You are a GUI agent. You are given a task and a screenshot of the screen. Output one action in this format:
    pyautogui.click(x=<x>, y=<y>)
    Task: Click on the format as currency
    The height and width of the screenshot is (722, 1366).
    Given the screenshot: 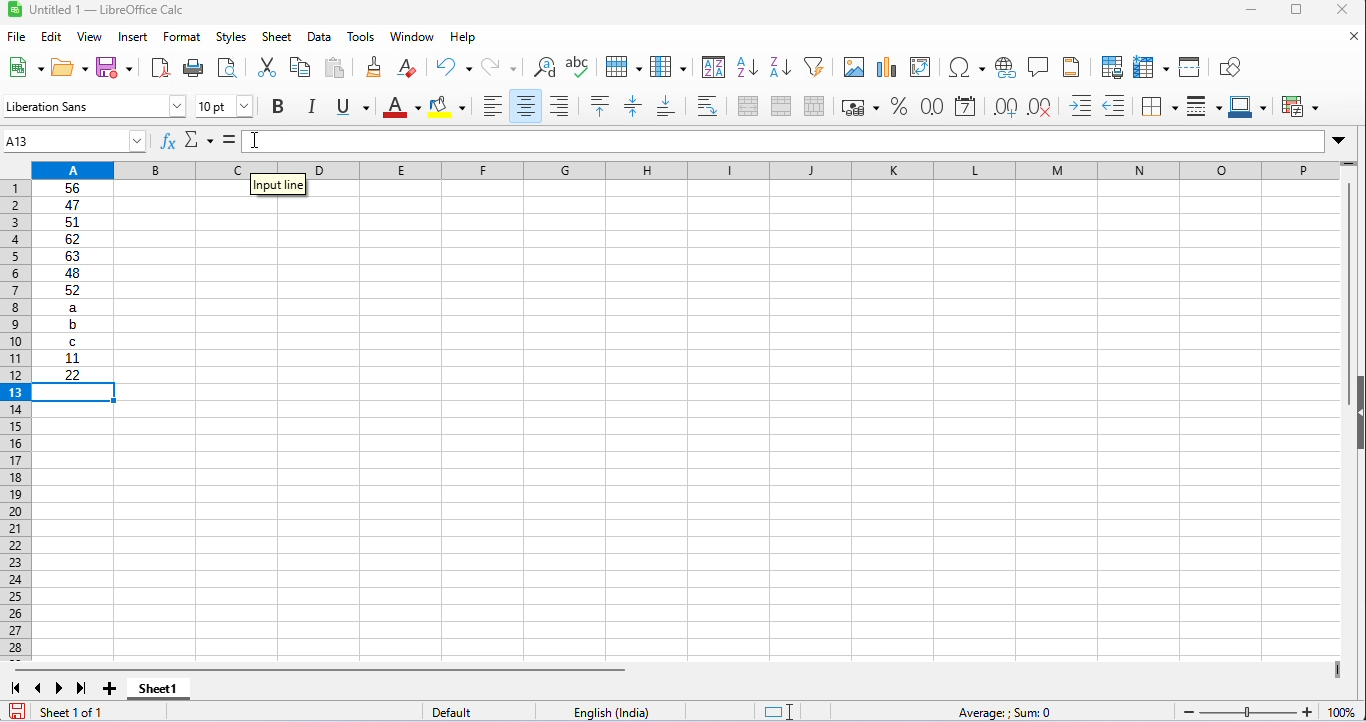 What is the action you would take?
    pyautogui.click(x=860, y=107)
    